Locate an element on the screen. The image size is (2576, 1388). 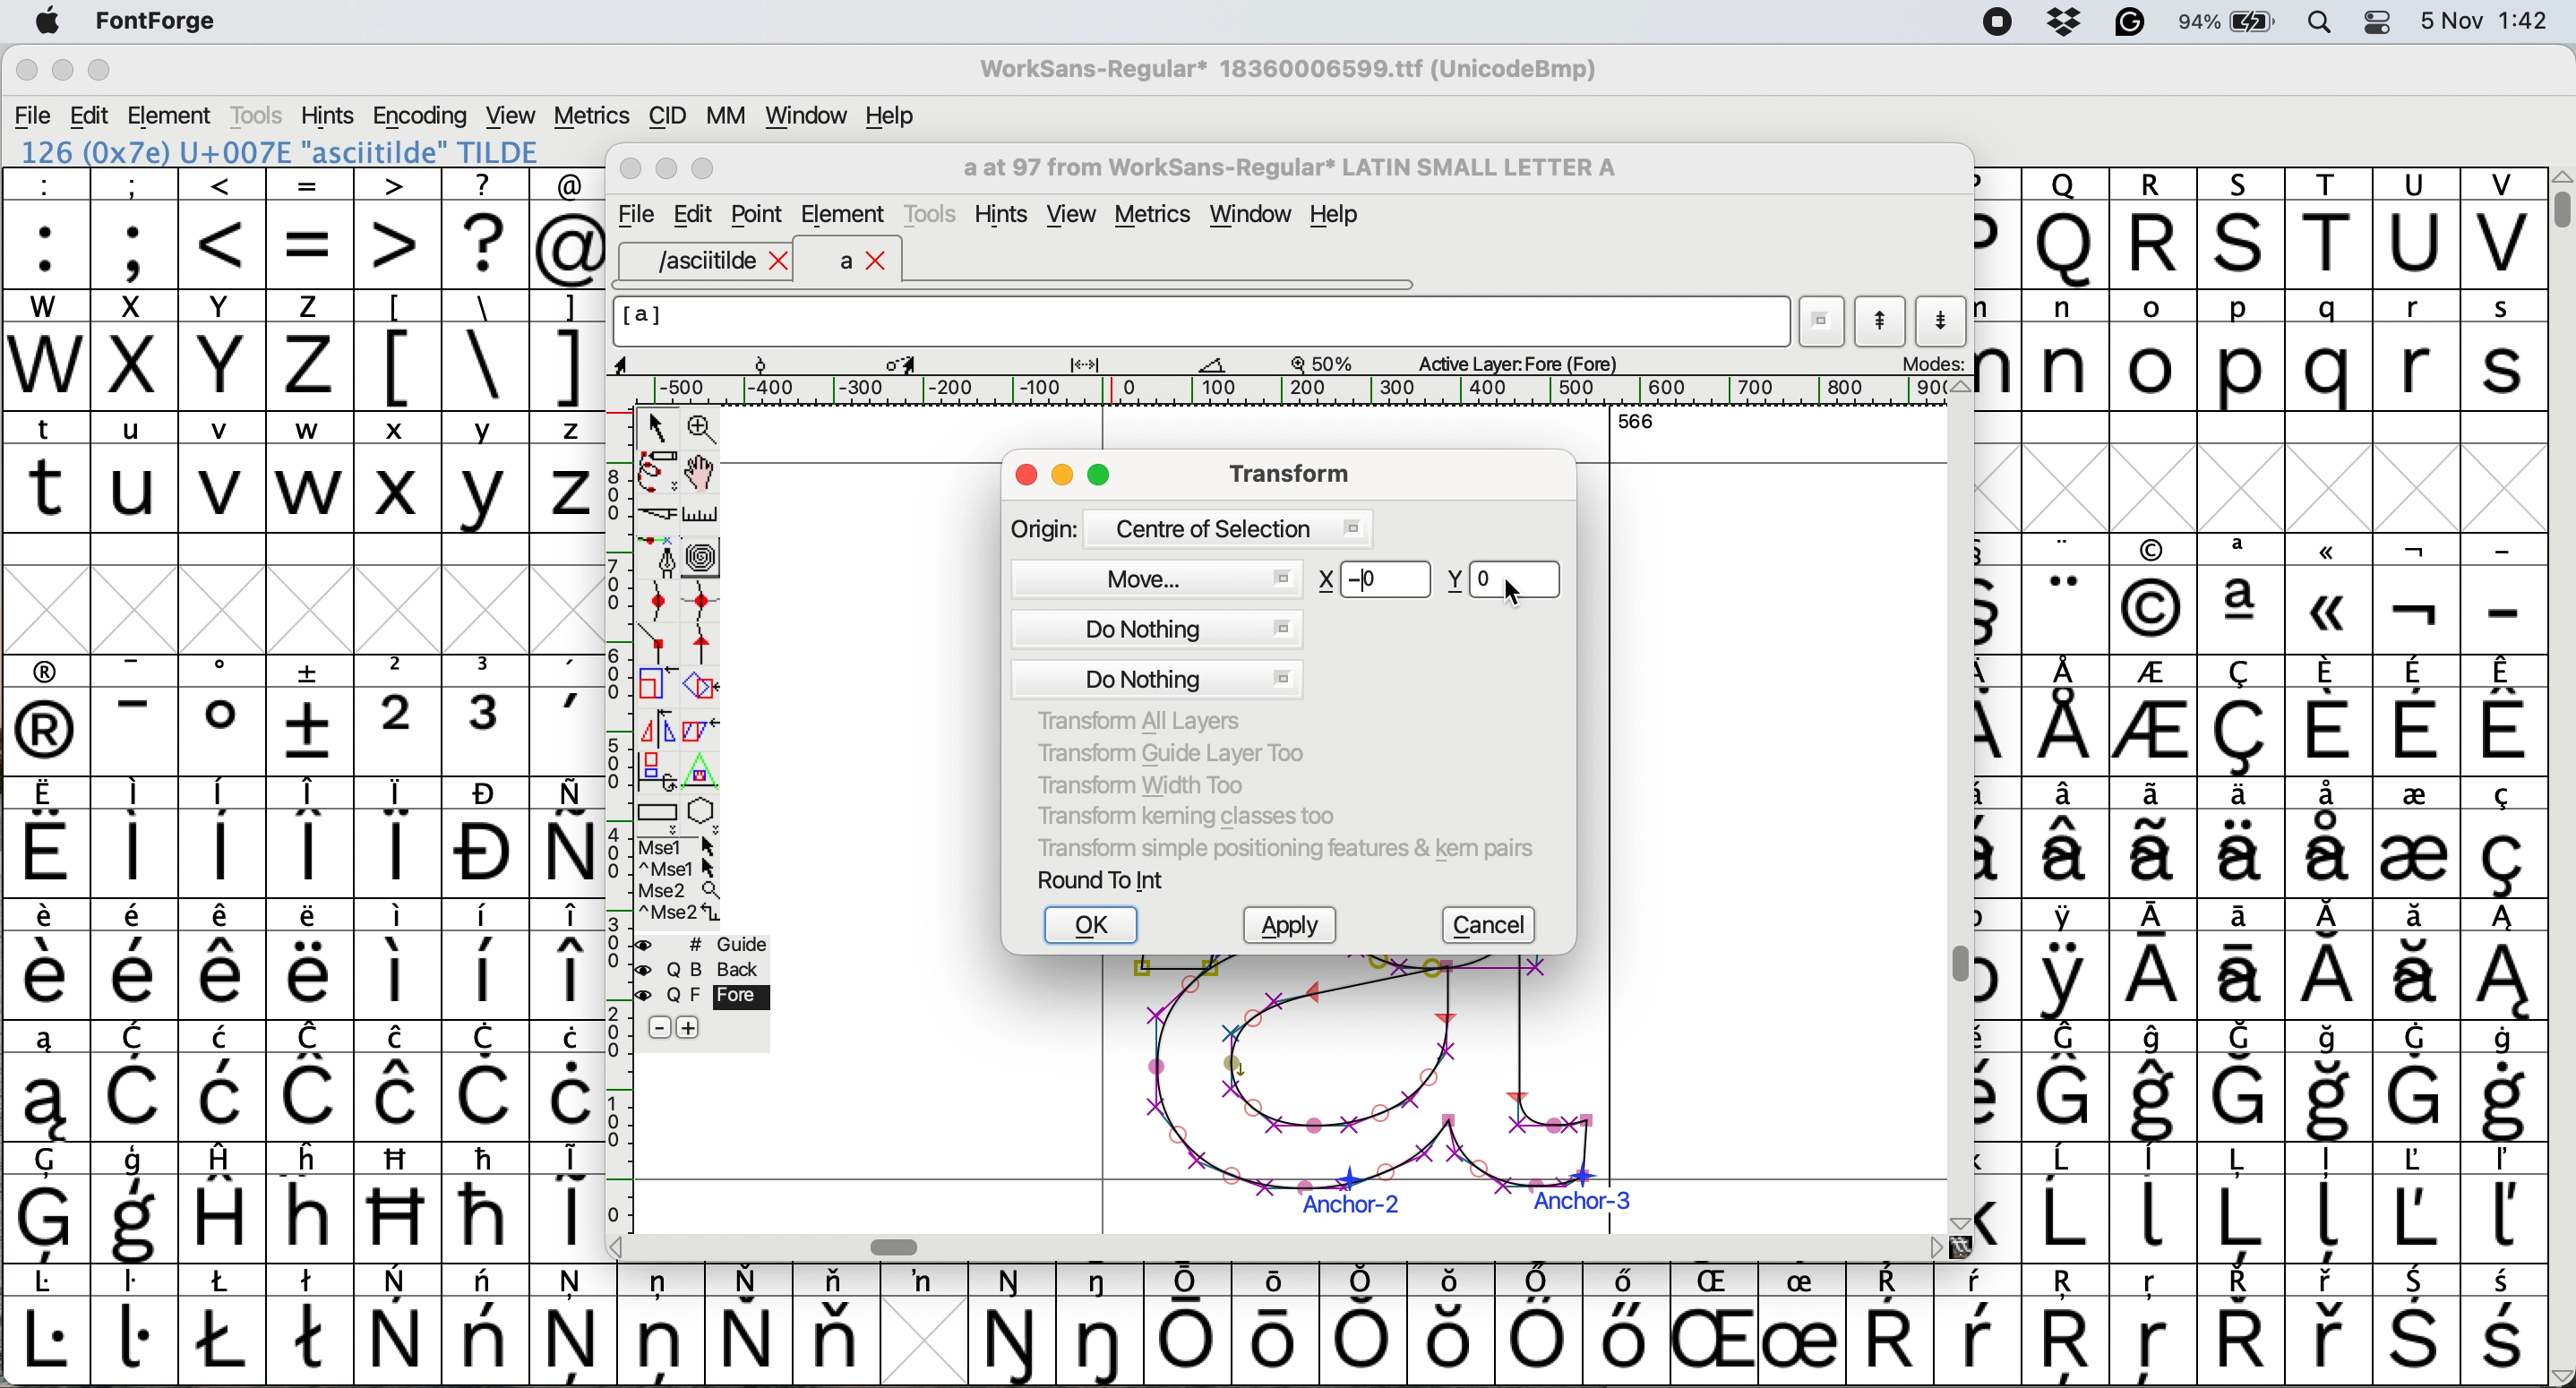
file is located at coordinates (633, 215).